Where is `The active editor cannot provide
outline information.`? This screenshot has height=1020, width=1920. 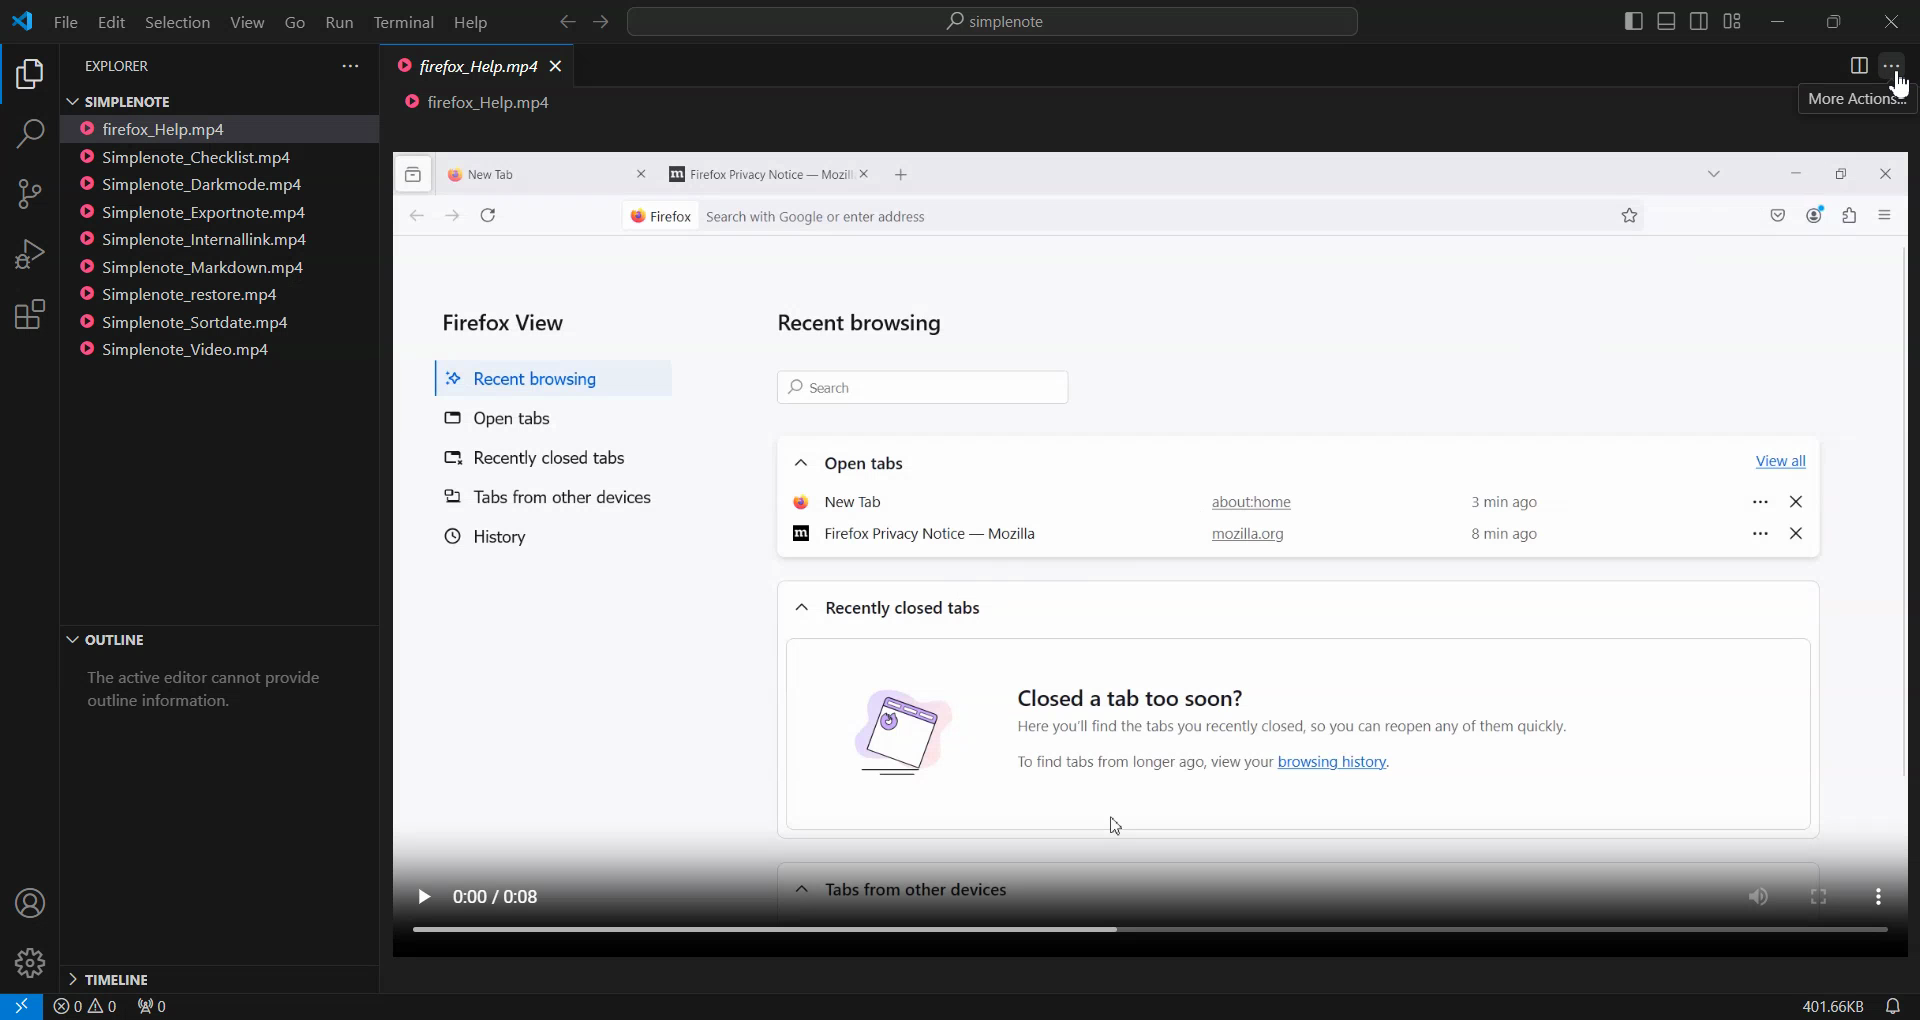
The active editor cannot provide
outline information. is located at coordinates (211, 697).